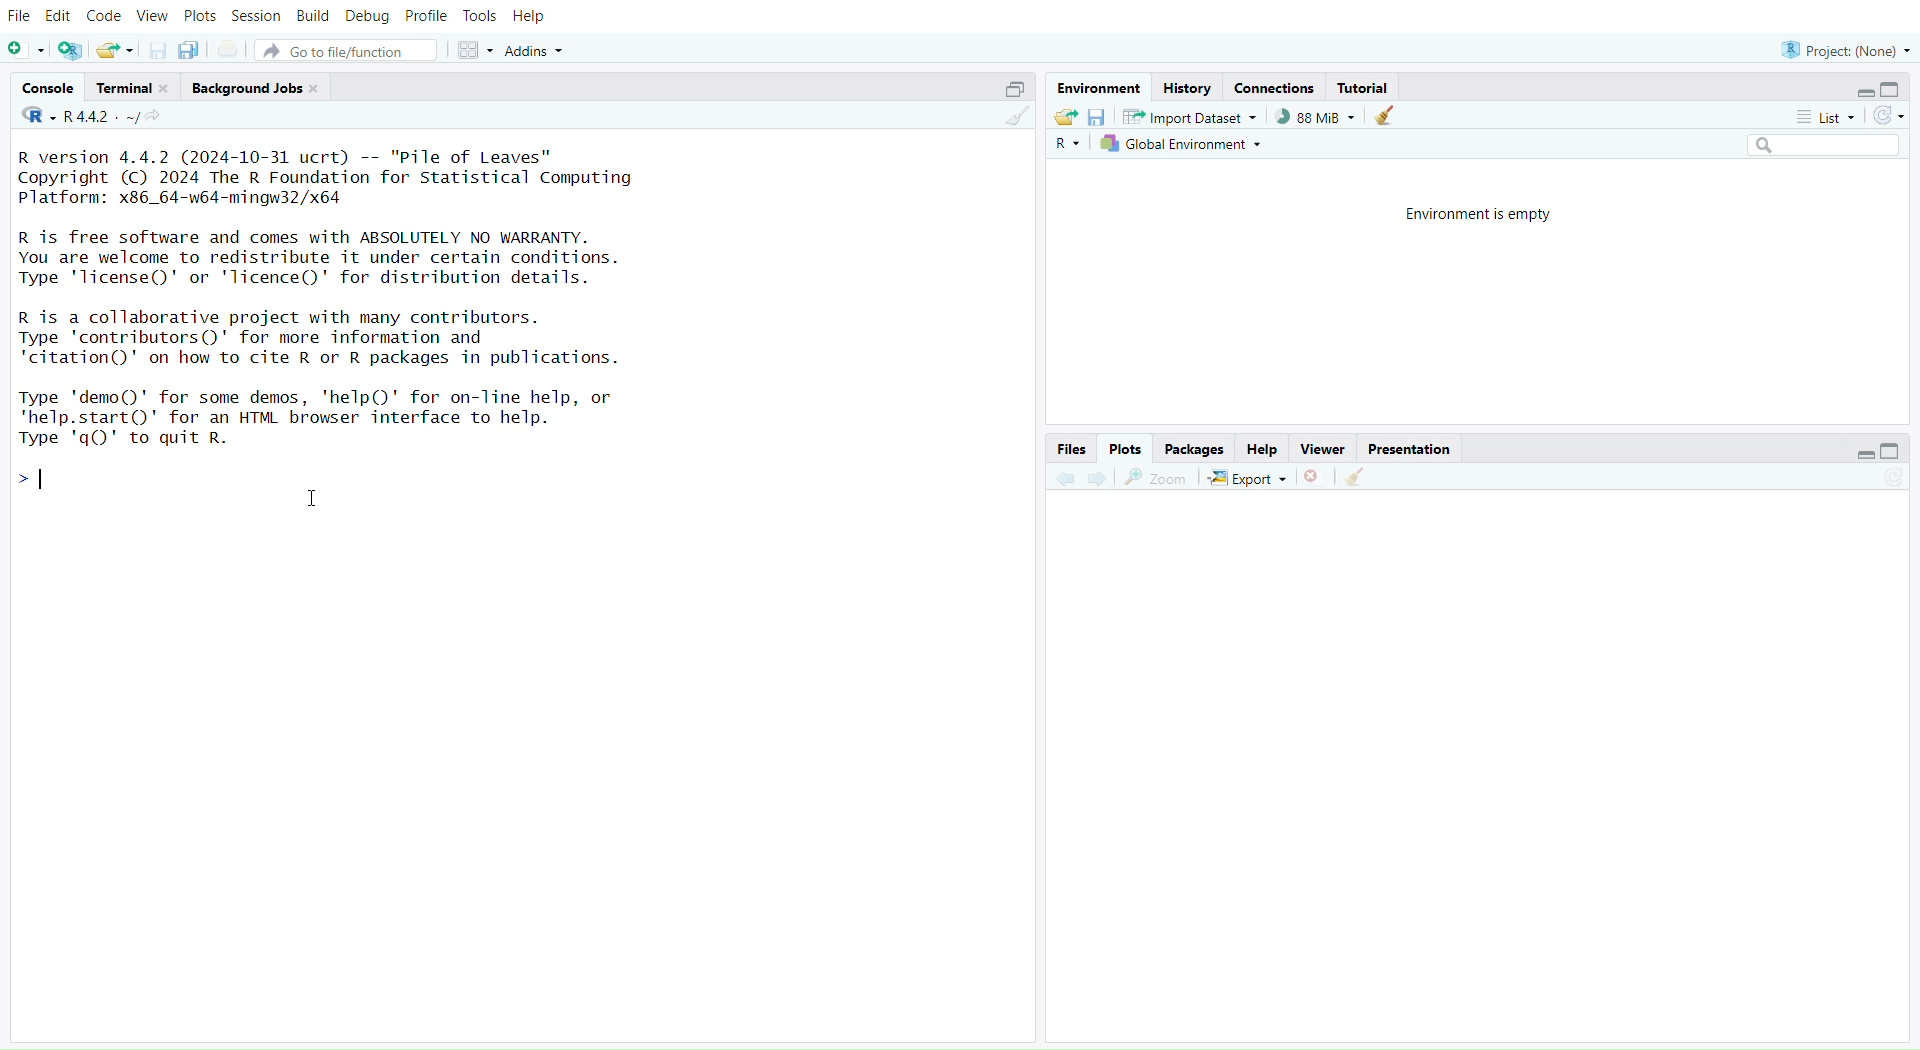  What do you see at coordinates (1245, 480) in the screenshot?
I see `export` at bounding box center [1245, 480].